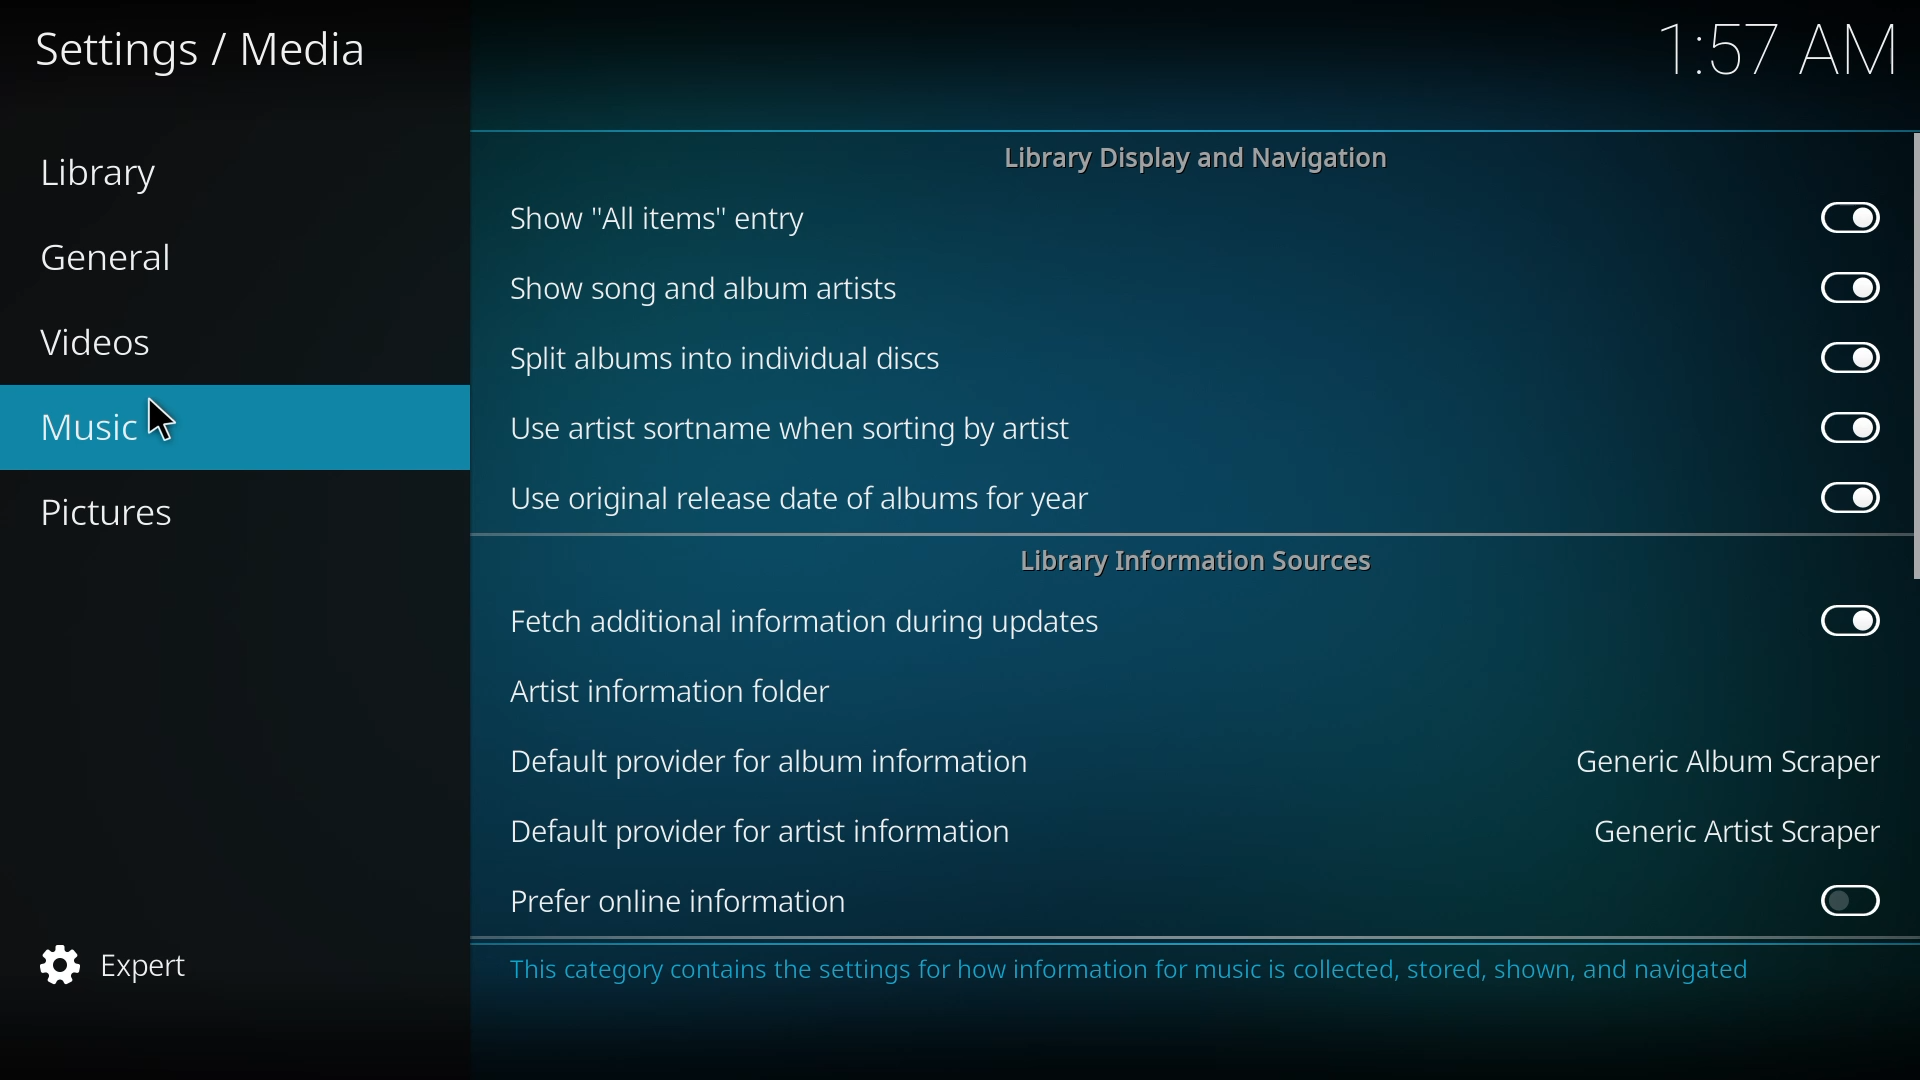  Describe the element at coordinates (160, 420) in the screenshot. I see `cursor` at that location.